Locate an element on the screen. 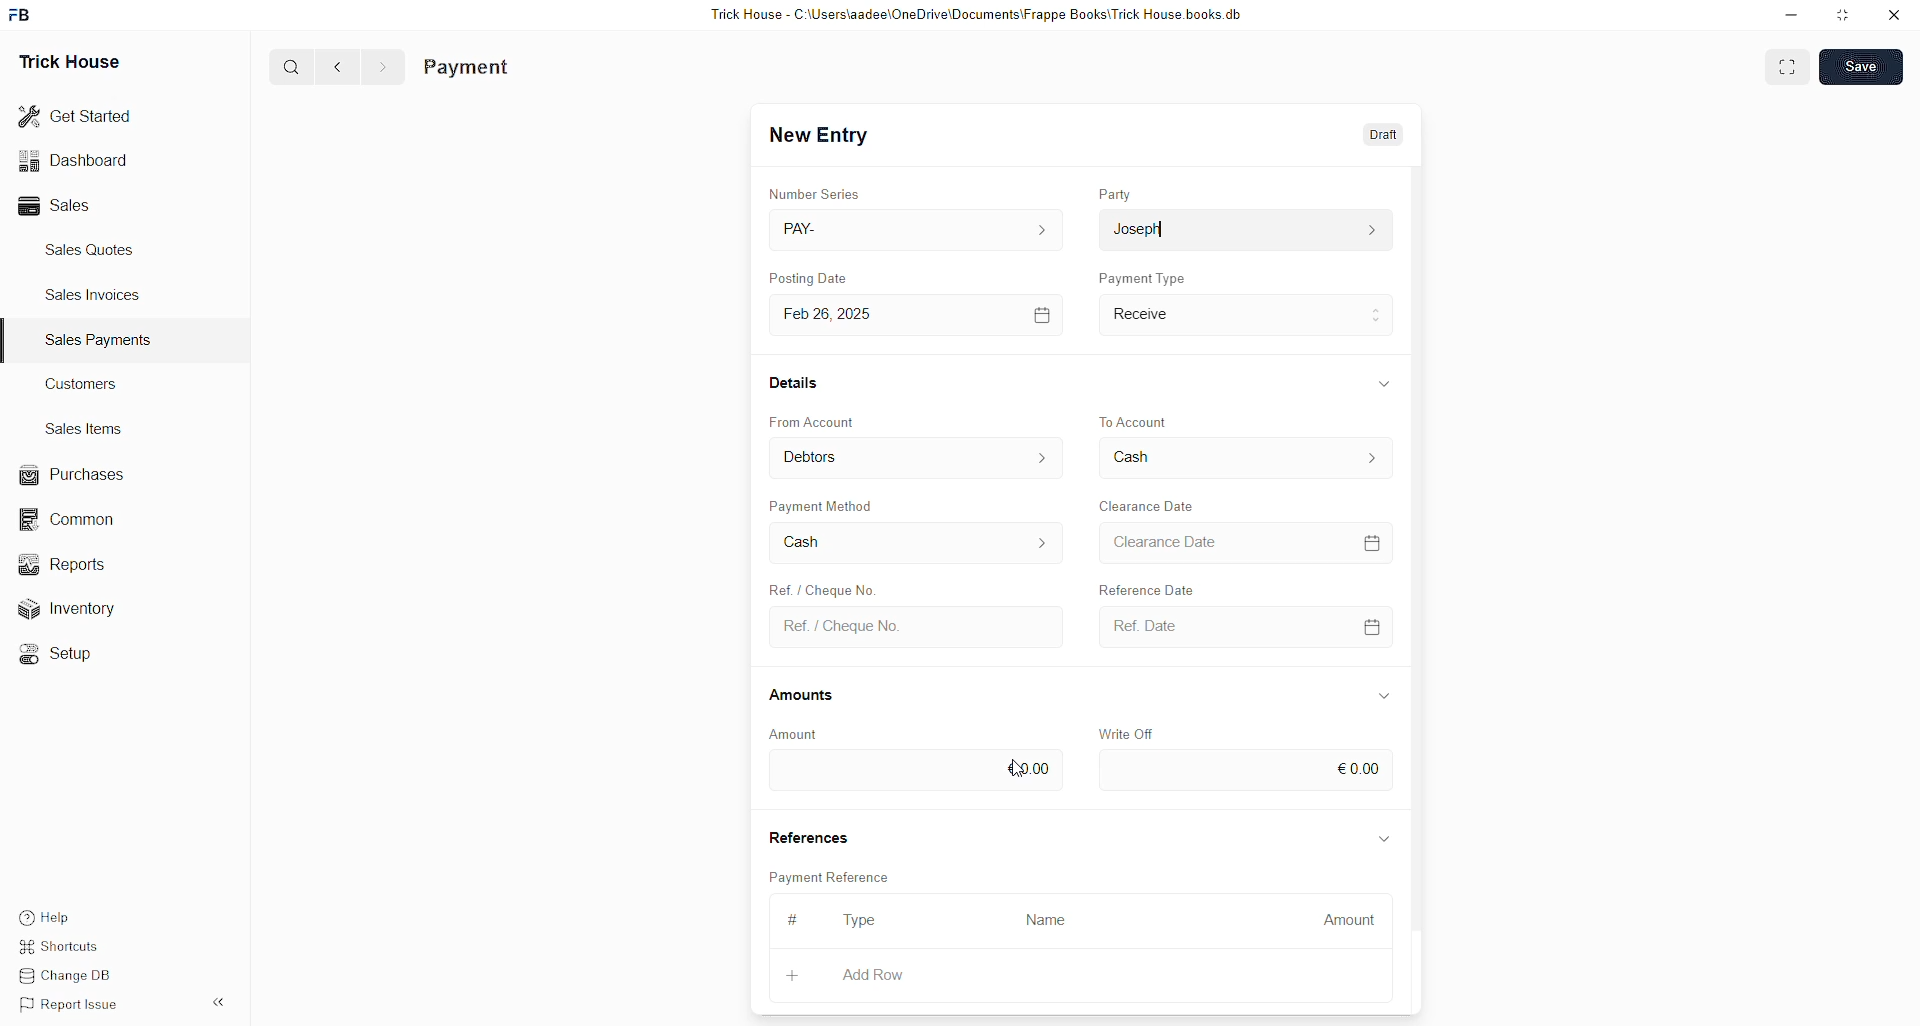 The image size is (1920, 1026). Hide sidebar is located at coordinates (218, 1002).